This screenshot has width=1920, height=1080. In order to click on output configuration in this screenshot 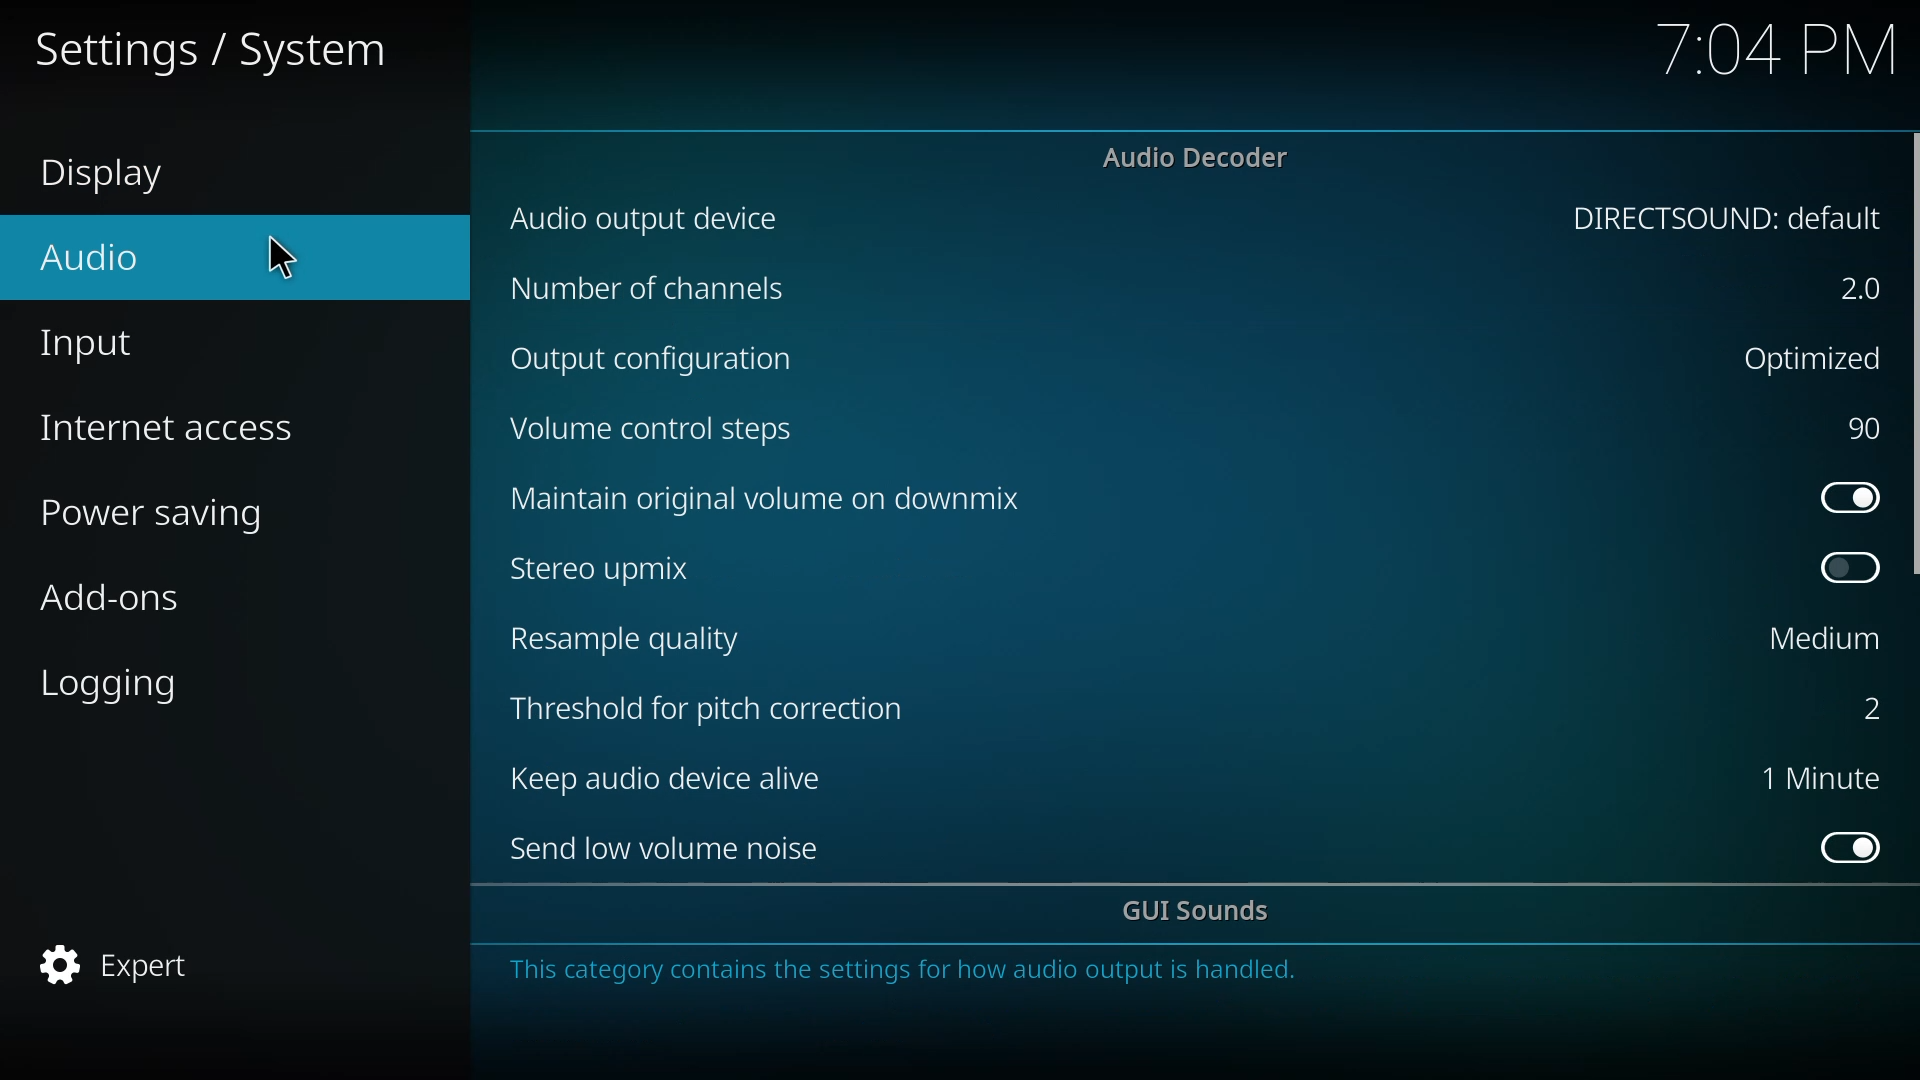, I will do `click(663, 362)`.